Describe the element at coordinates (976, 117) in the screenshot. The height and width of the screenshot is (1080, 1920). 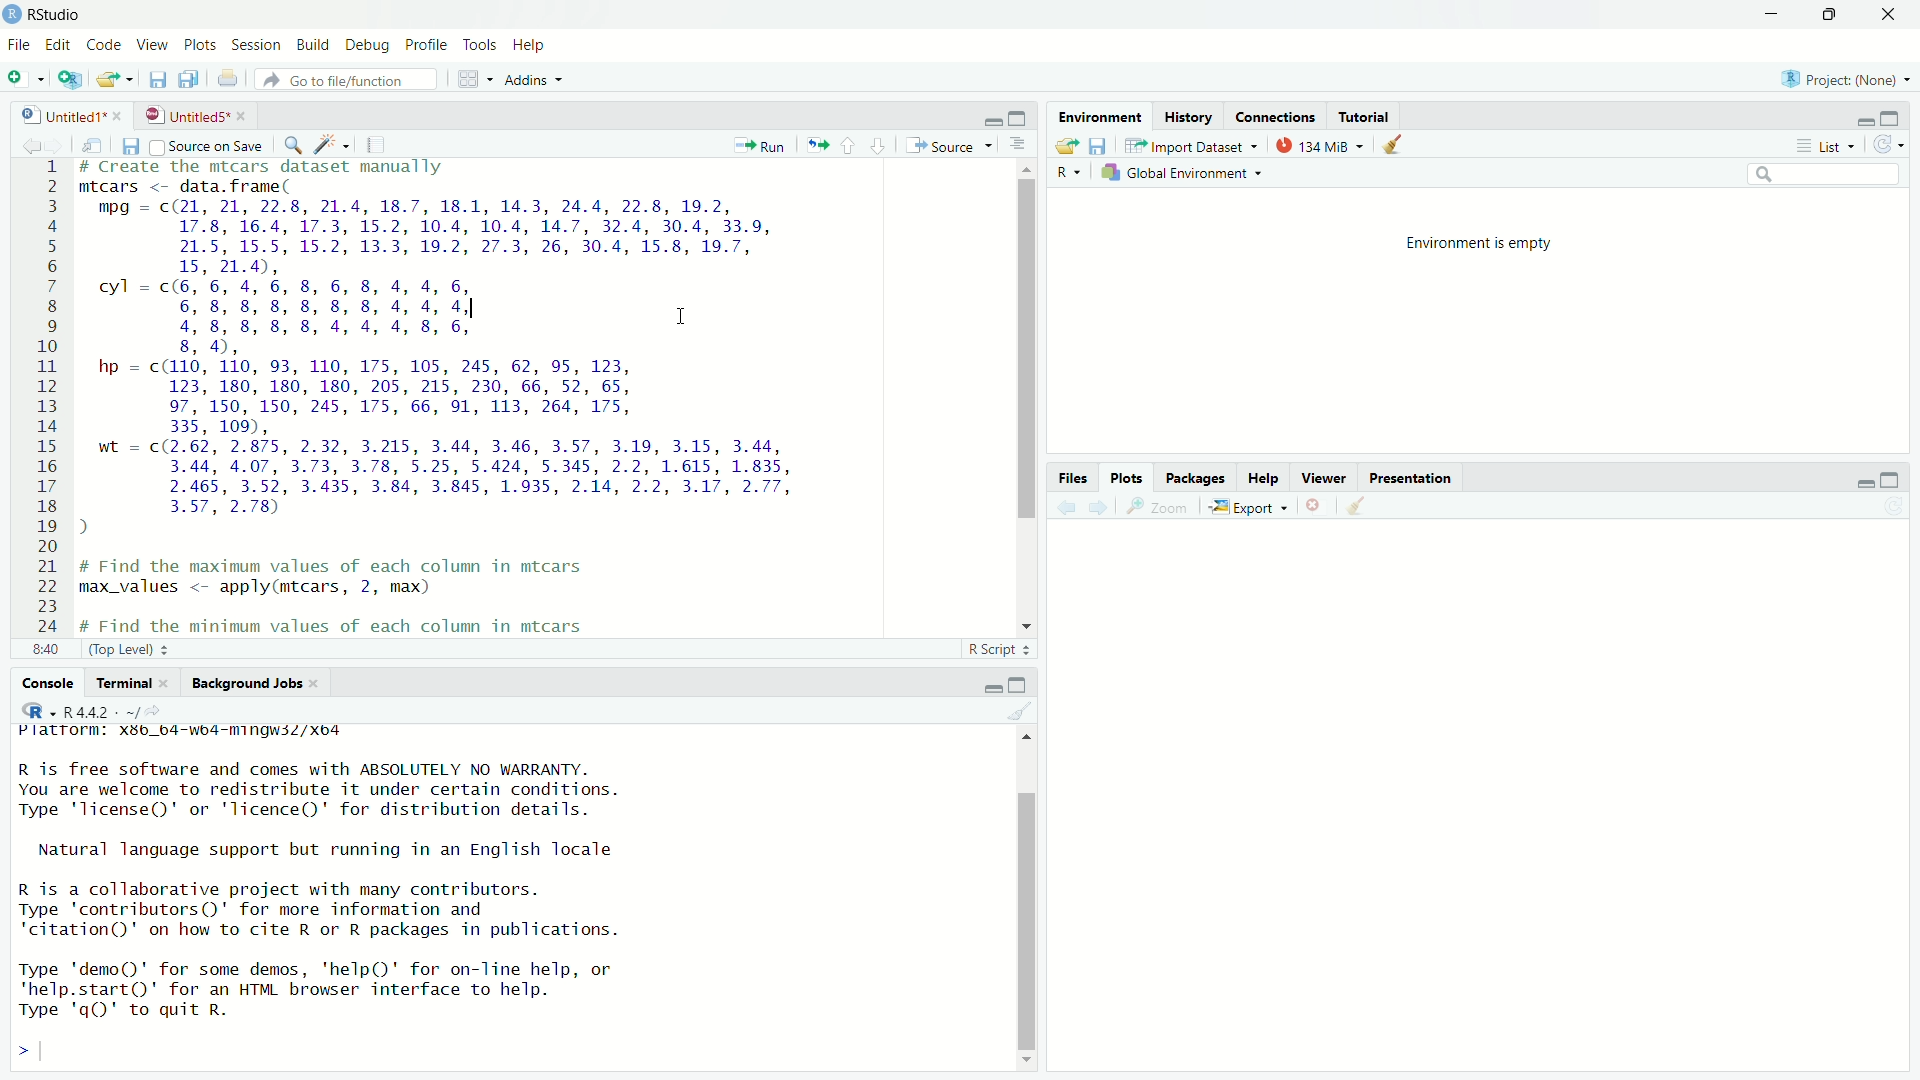
I see `minimise` at that location.